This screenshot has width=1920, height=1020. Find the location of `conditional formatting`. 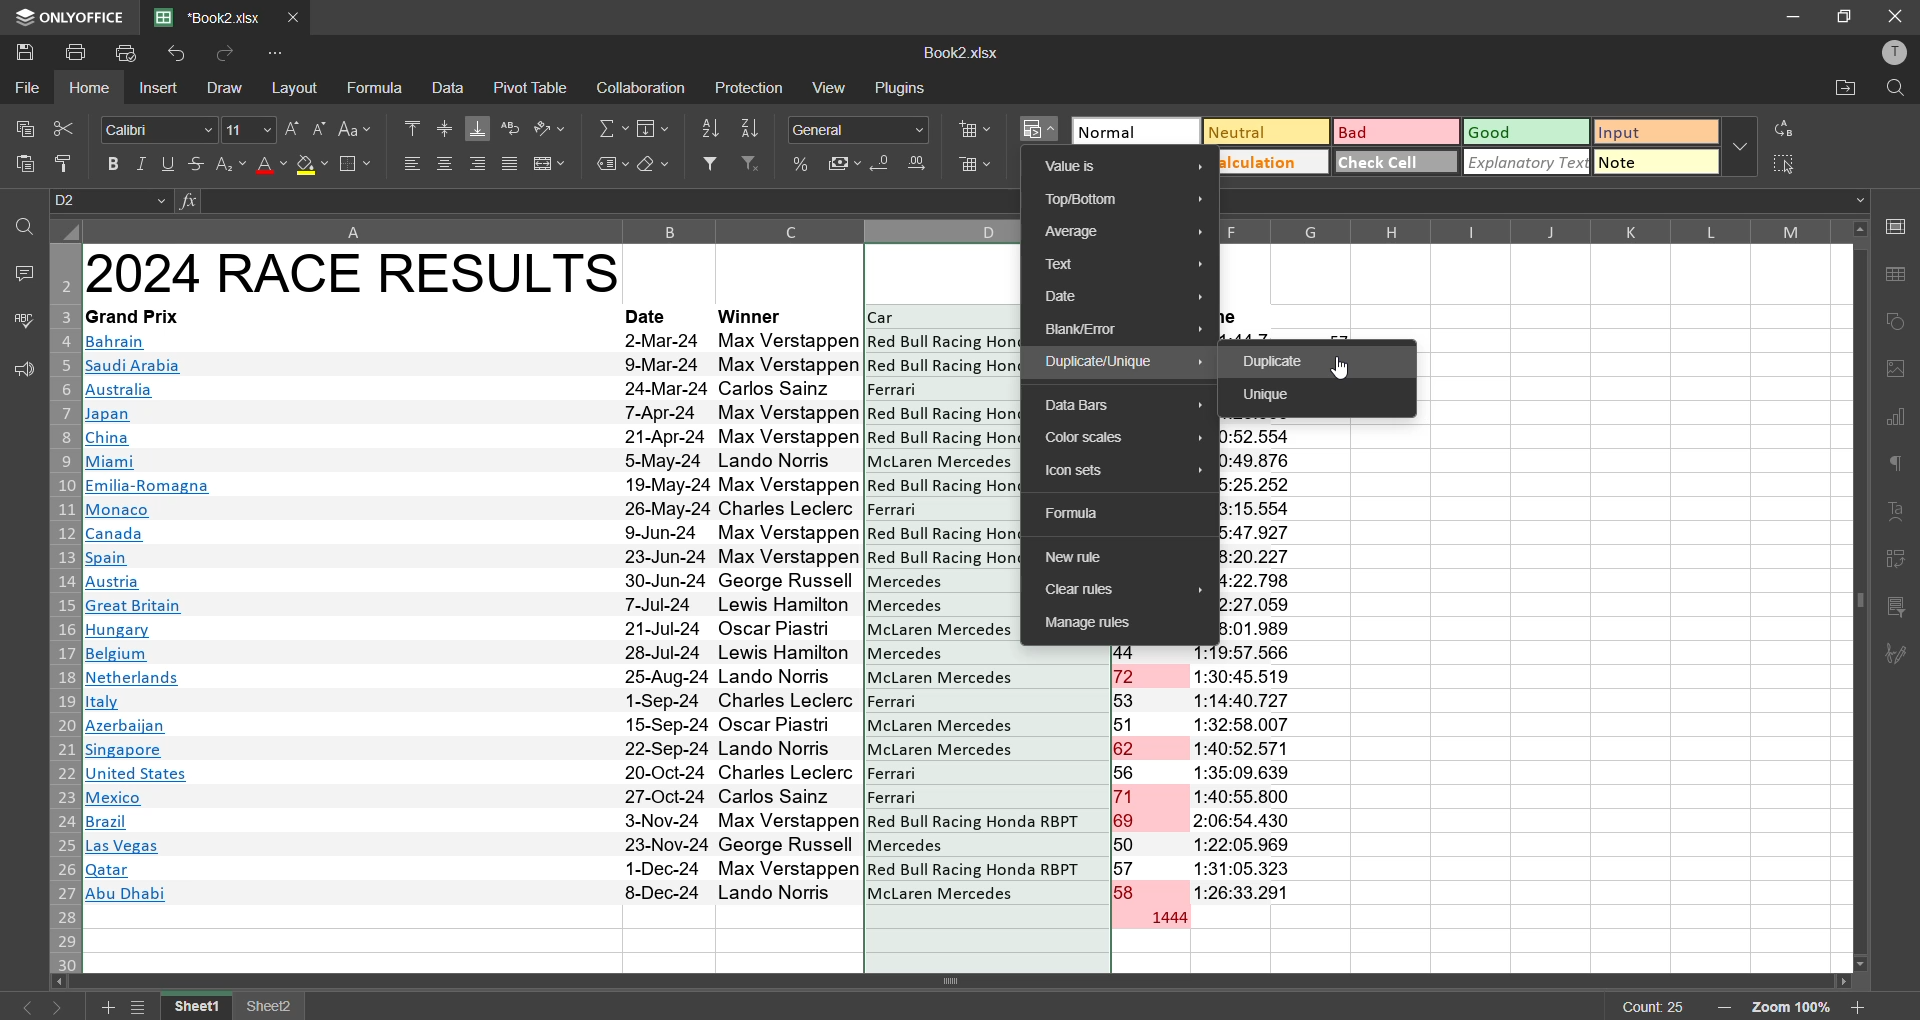

conditional formatting is located at coordinates (1042, 129).